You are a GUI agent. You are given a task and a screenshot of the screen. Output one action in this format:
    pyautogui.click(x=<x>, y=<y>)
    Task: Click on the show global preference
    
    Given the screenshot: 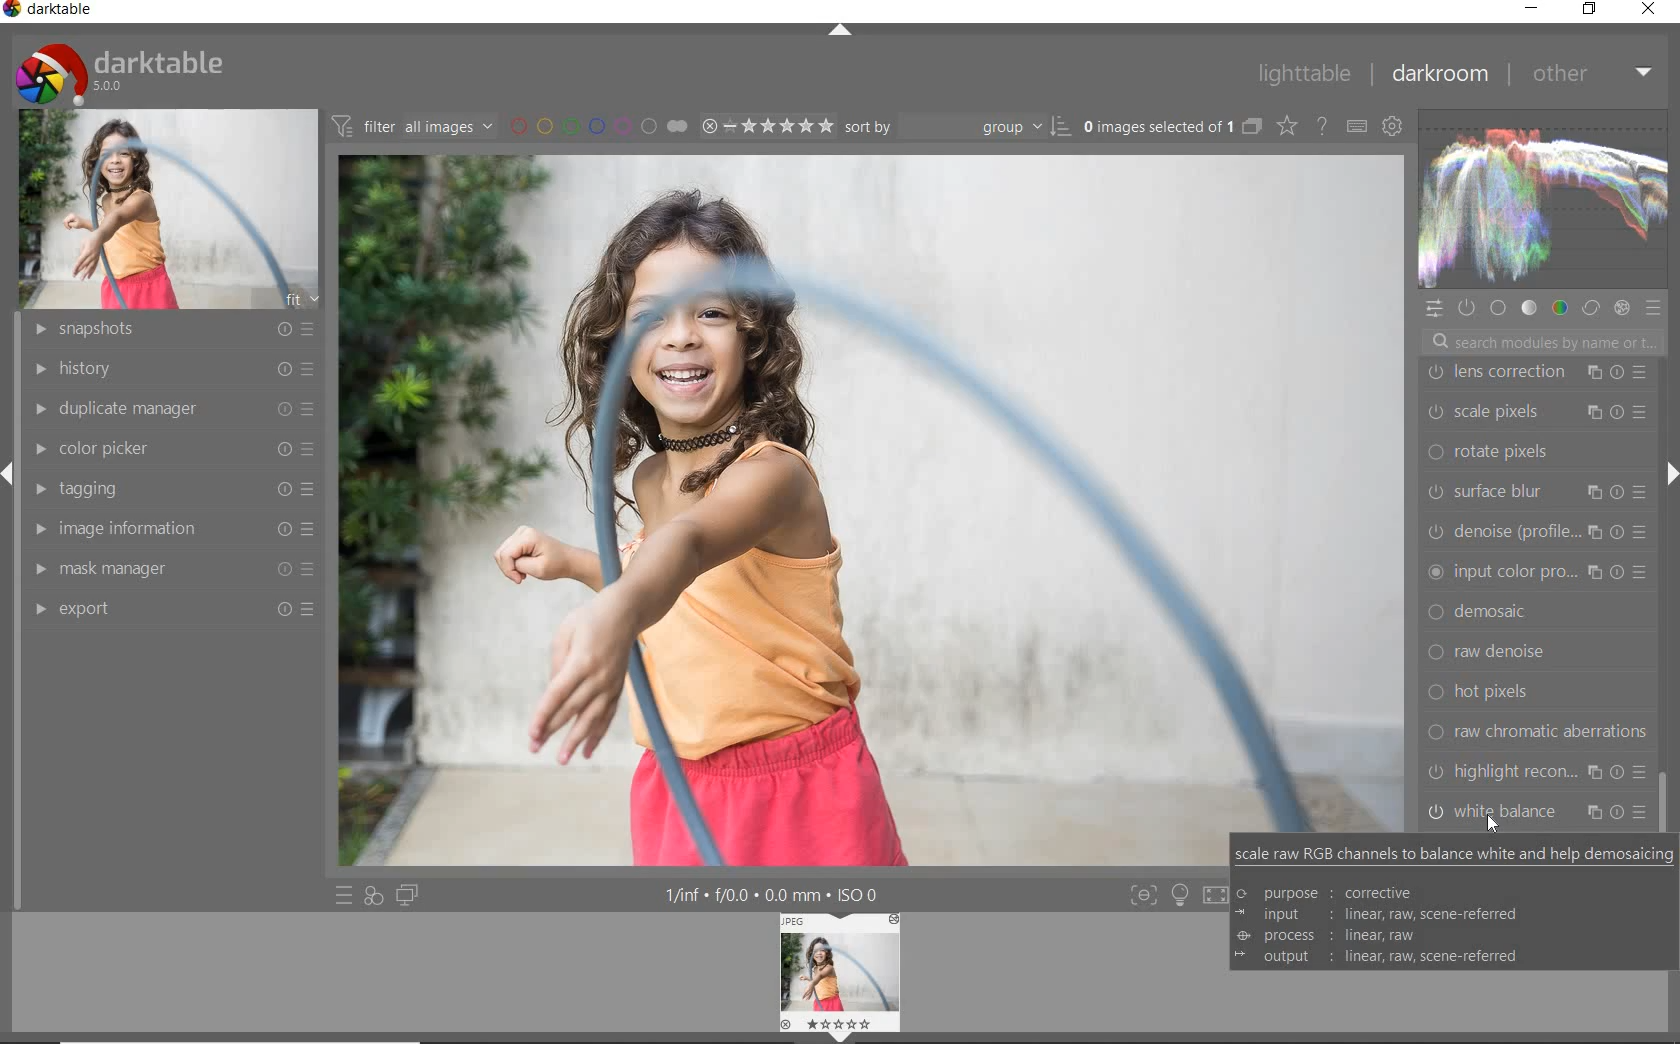 What is the action you would take?
    pyautogui.click(x=1393, y=128)
    